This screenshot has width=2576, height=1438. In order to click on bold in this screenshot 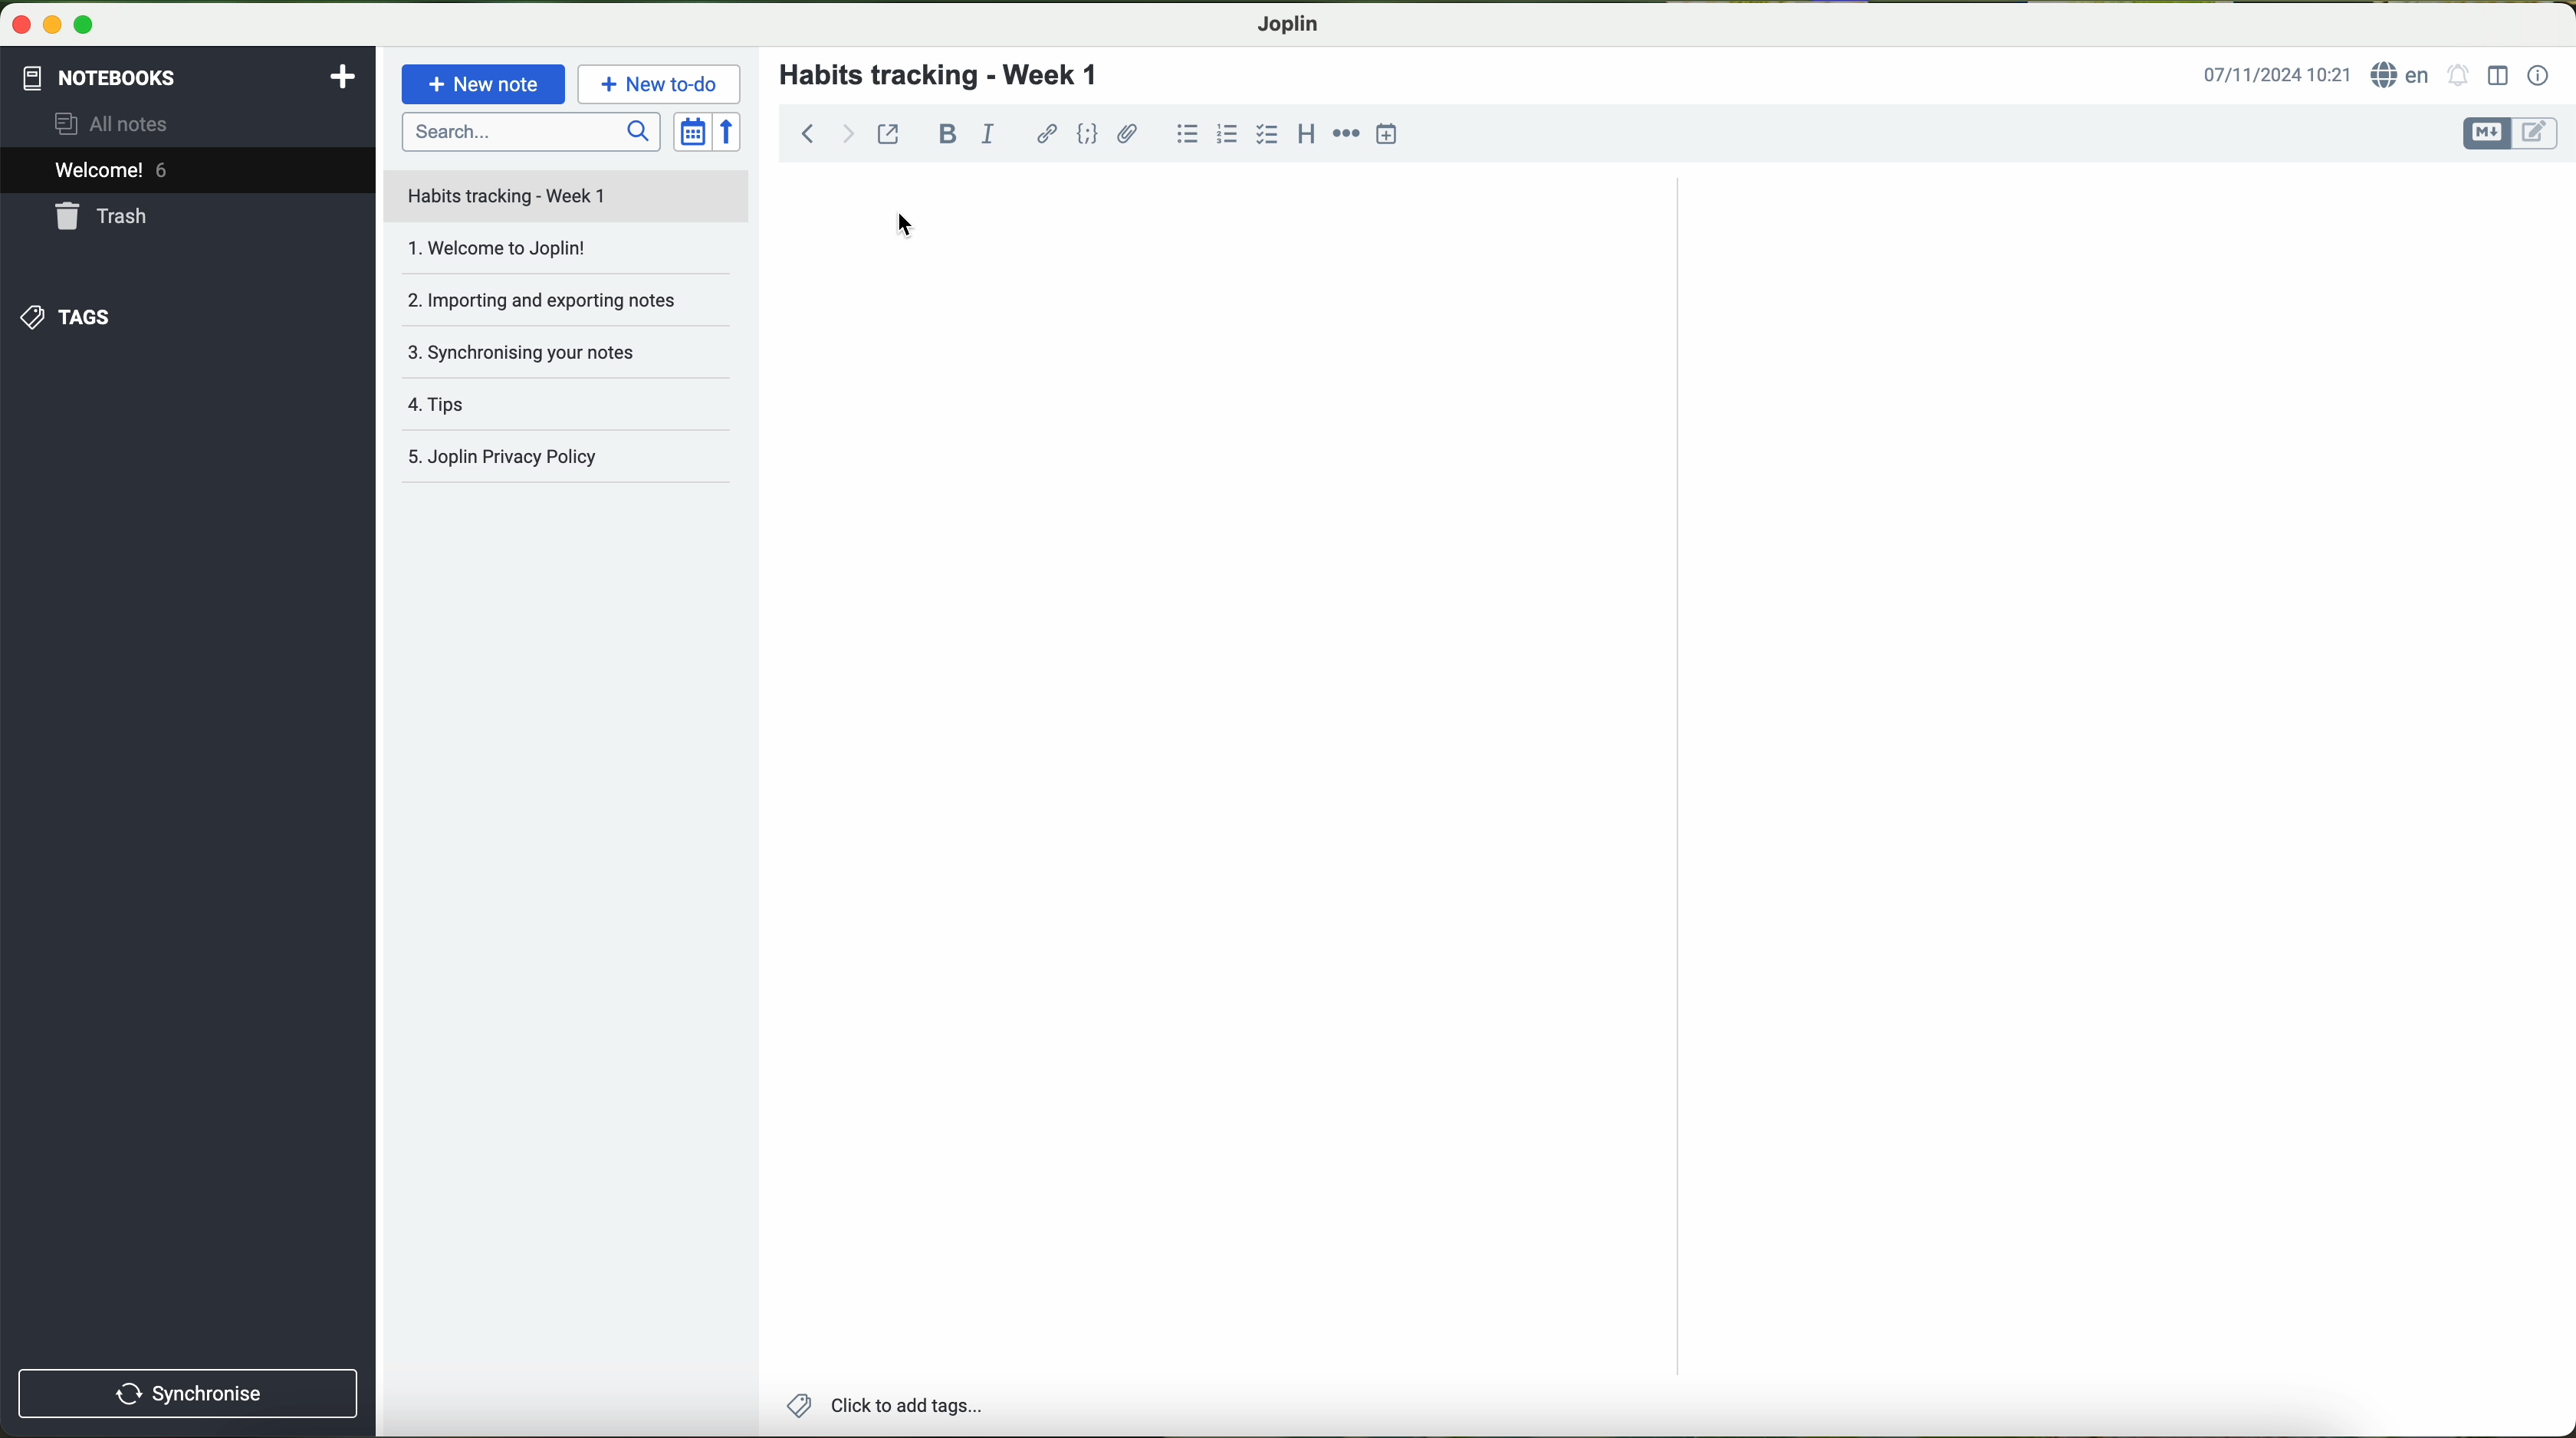, I will do `click(948, 134)`.